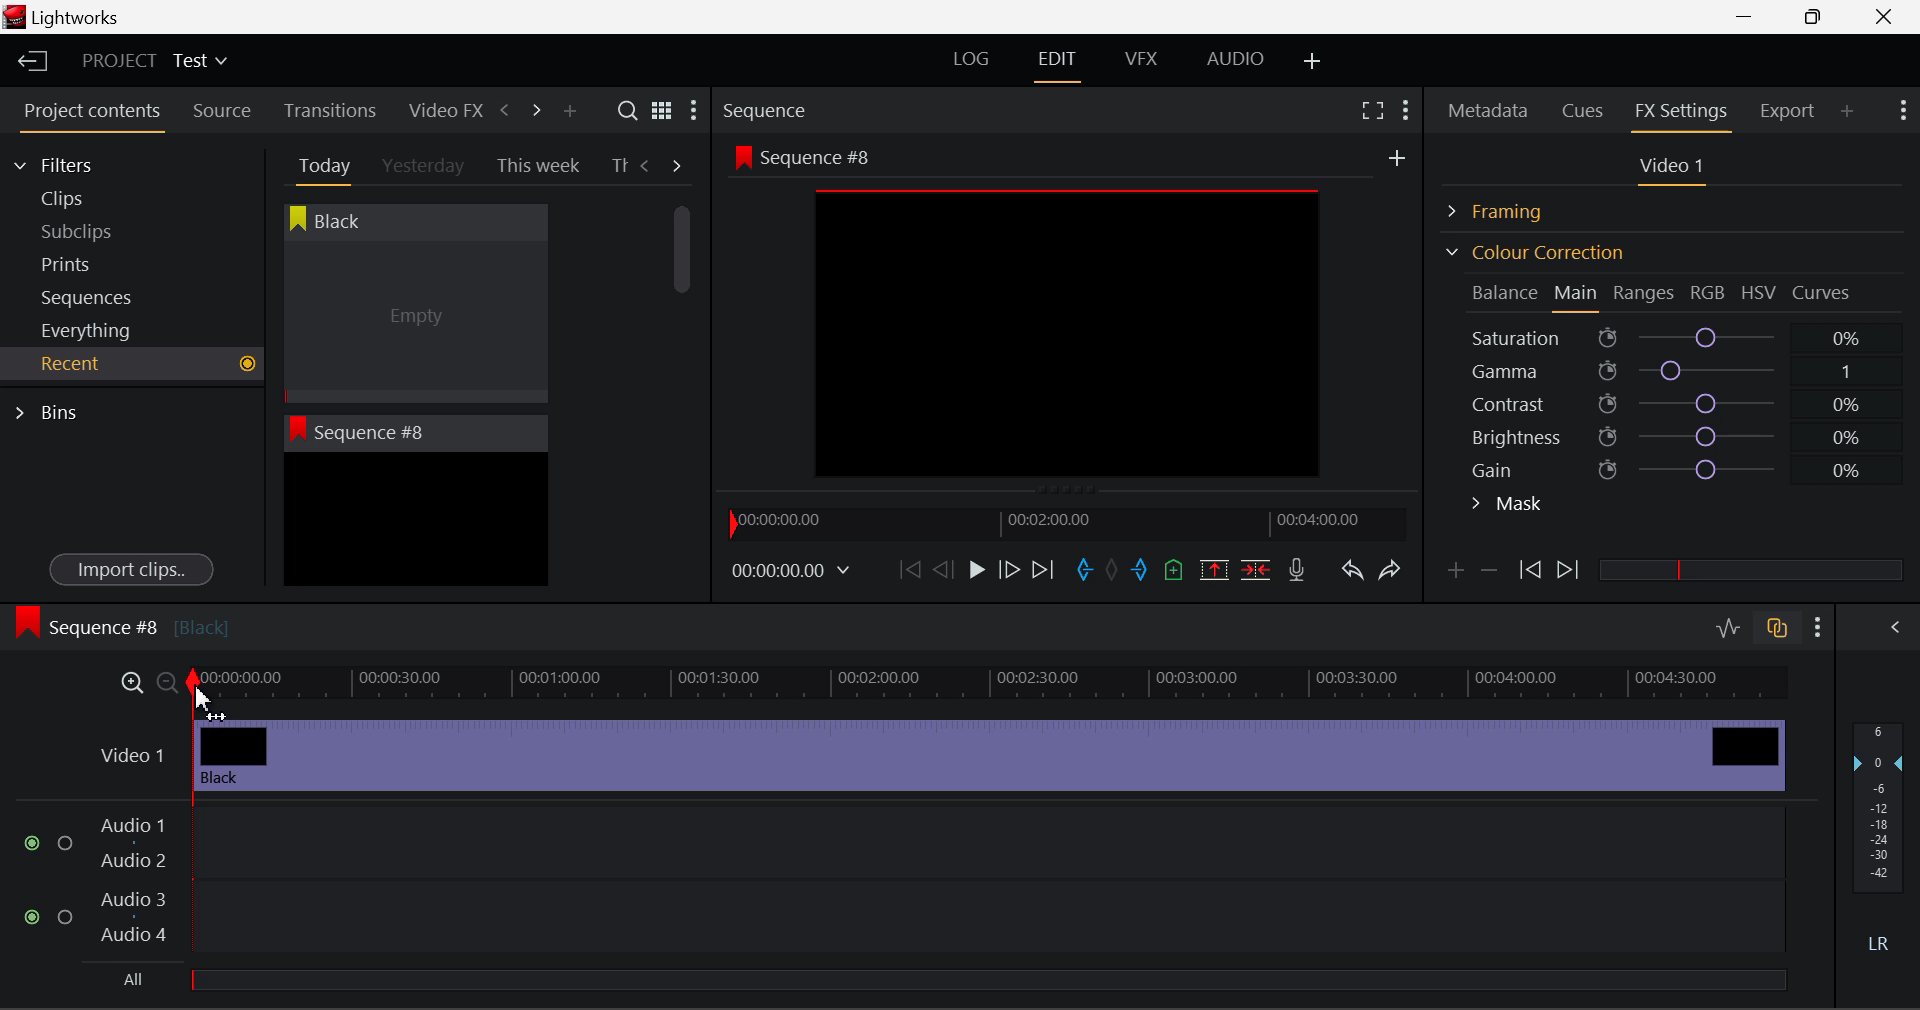 The image size is (1920, 1010). Describe the element at coordinates (166, 682) in the screenshot. I see `Timeline Zoom Out` at that location.